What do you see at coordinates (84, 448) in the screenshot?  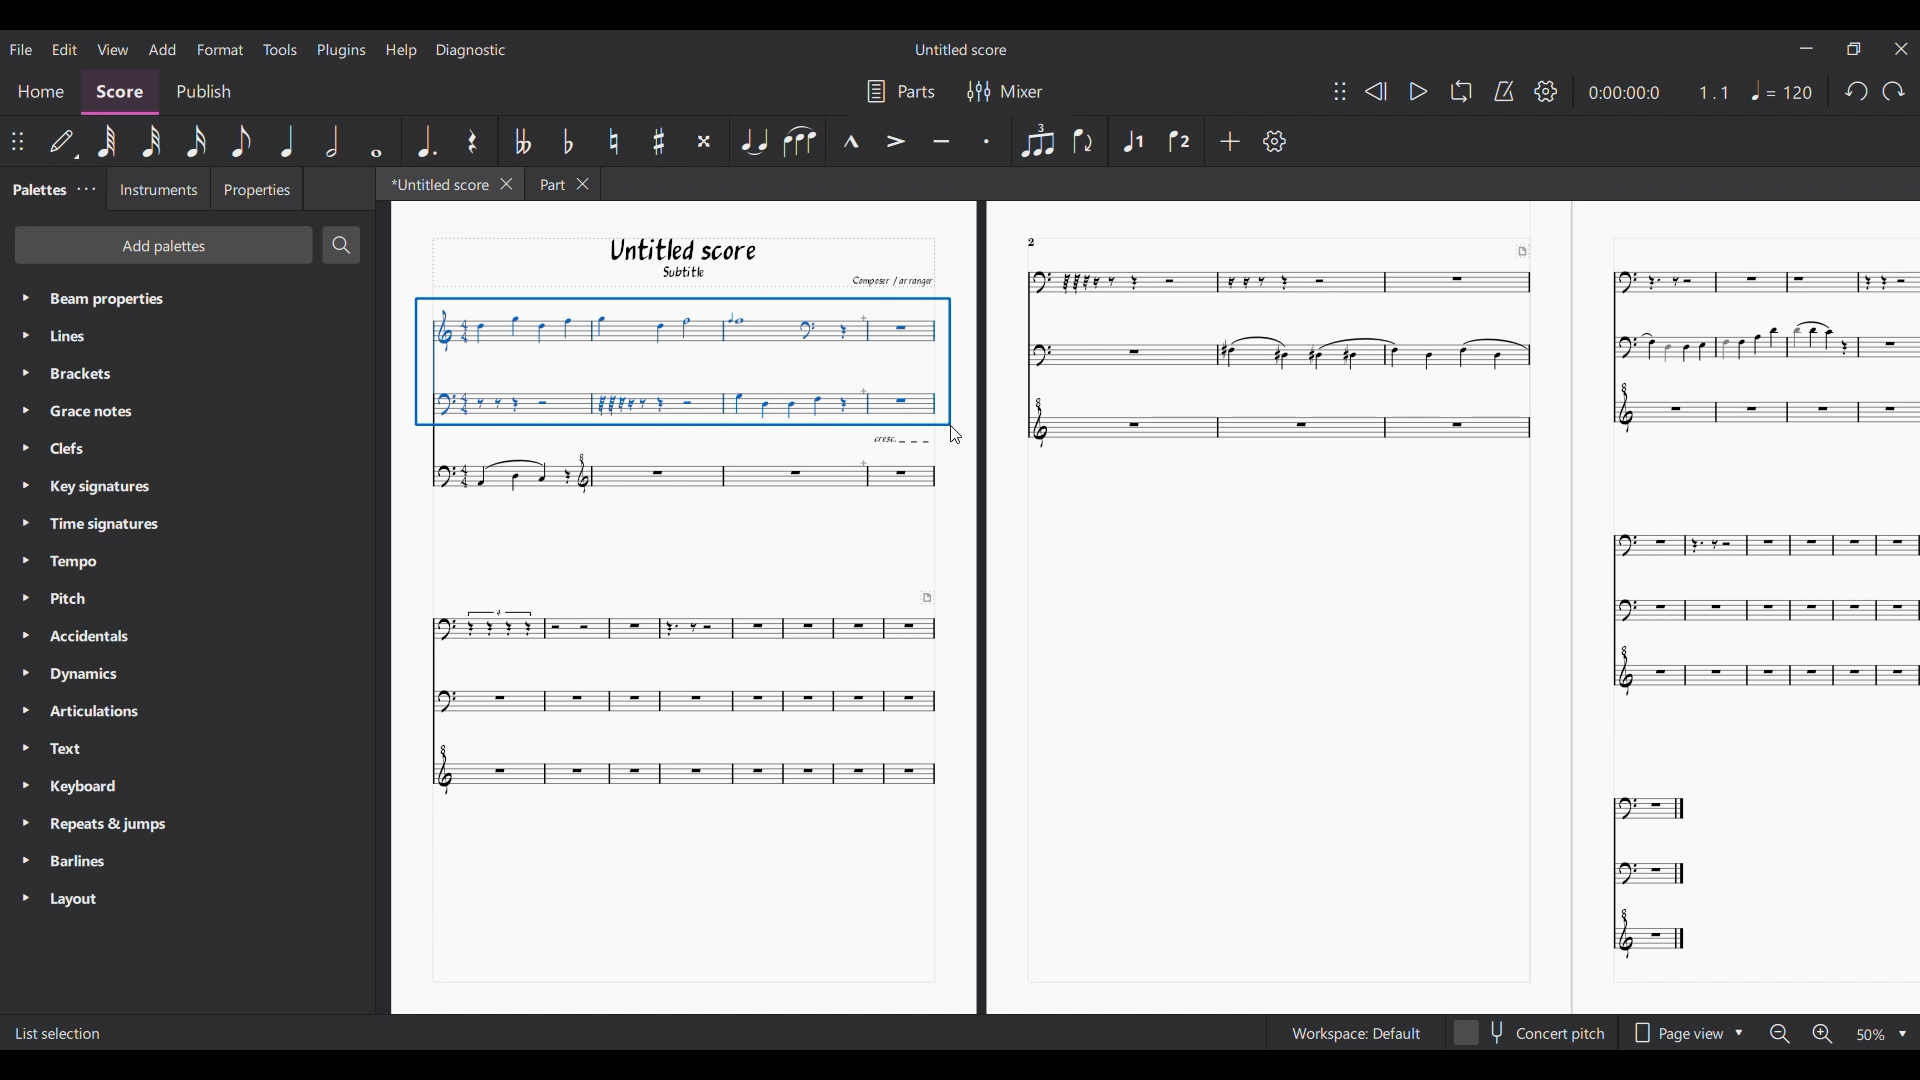 I see `Clefs` at bounding box center [84, 448].